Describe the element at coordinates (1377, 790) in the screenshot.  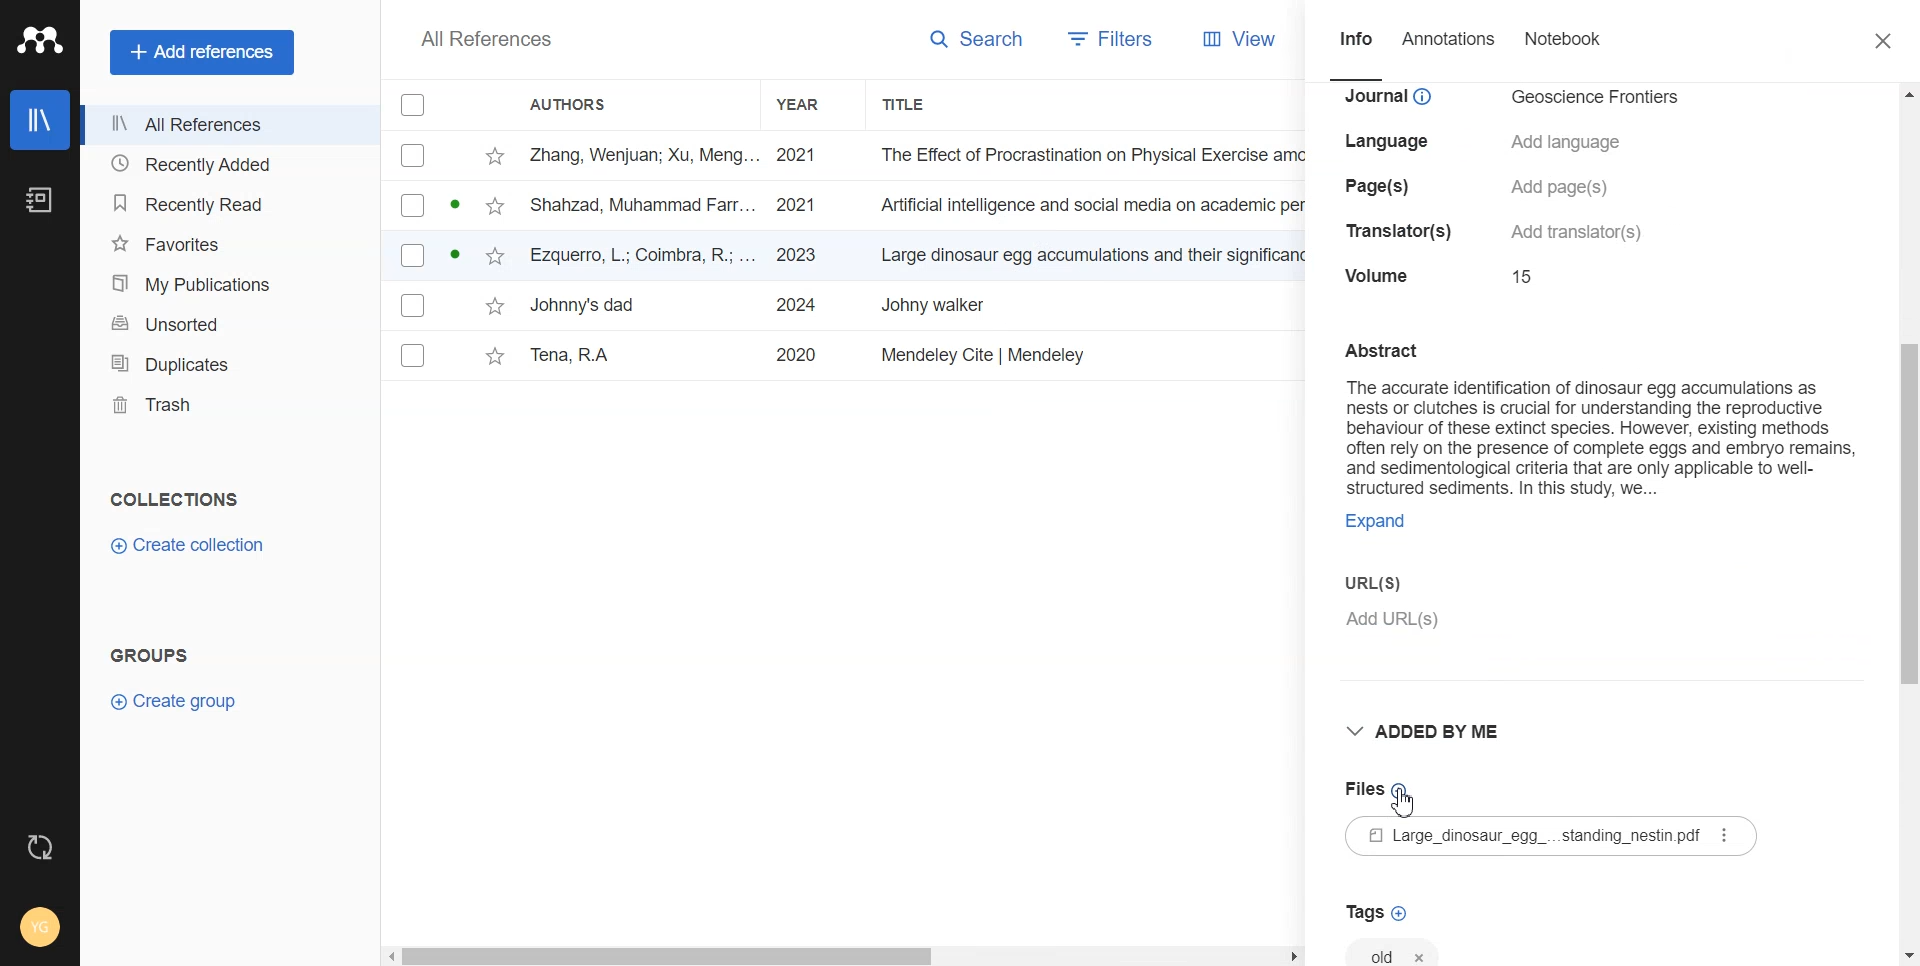
I see `Add File` at that location.